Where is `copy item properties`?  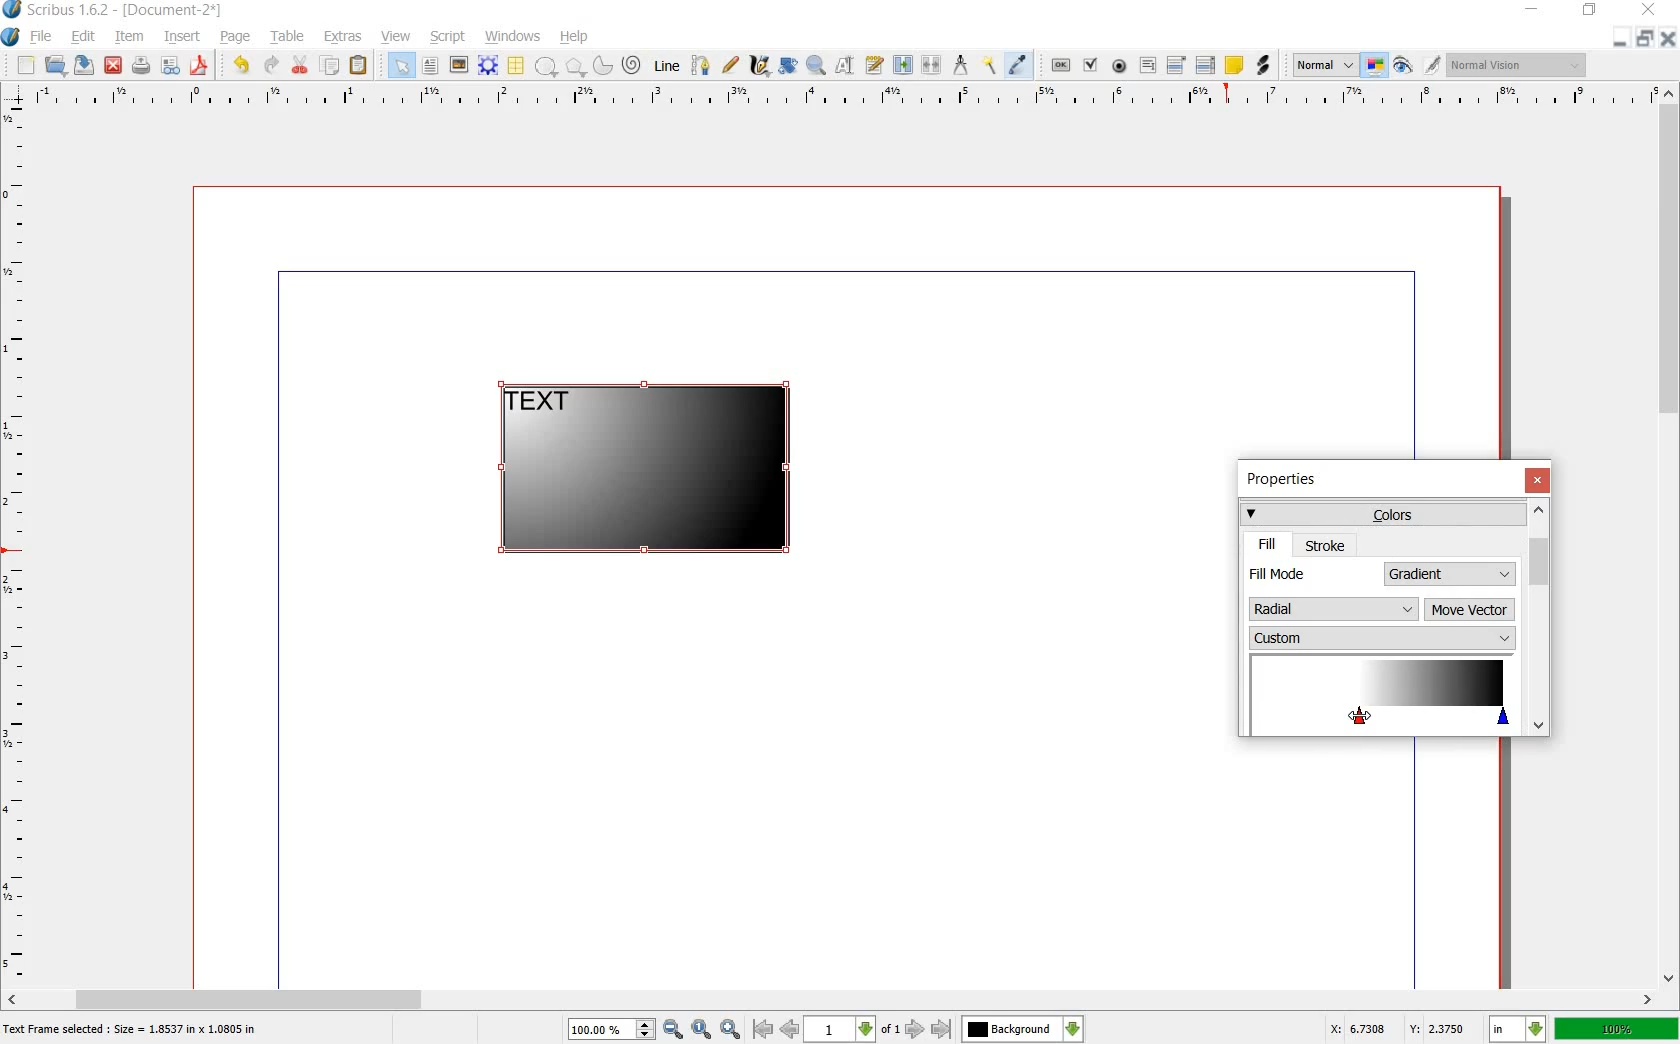
copy item properties is located at coordinates (991, 64).